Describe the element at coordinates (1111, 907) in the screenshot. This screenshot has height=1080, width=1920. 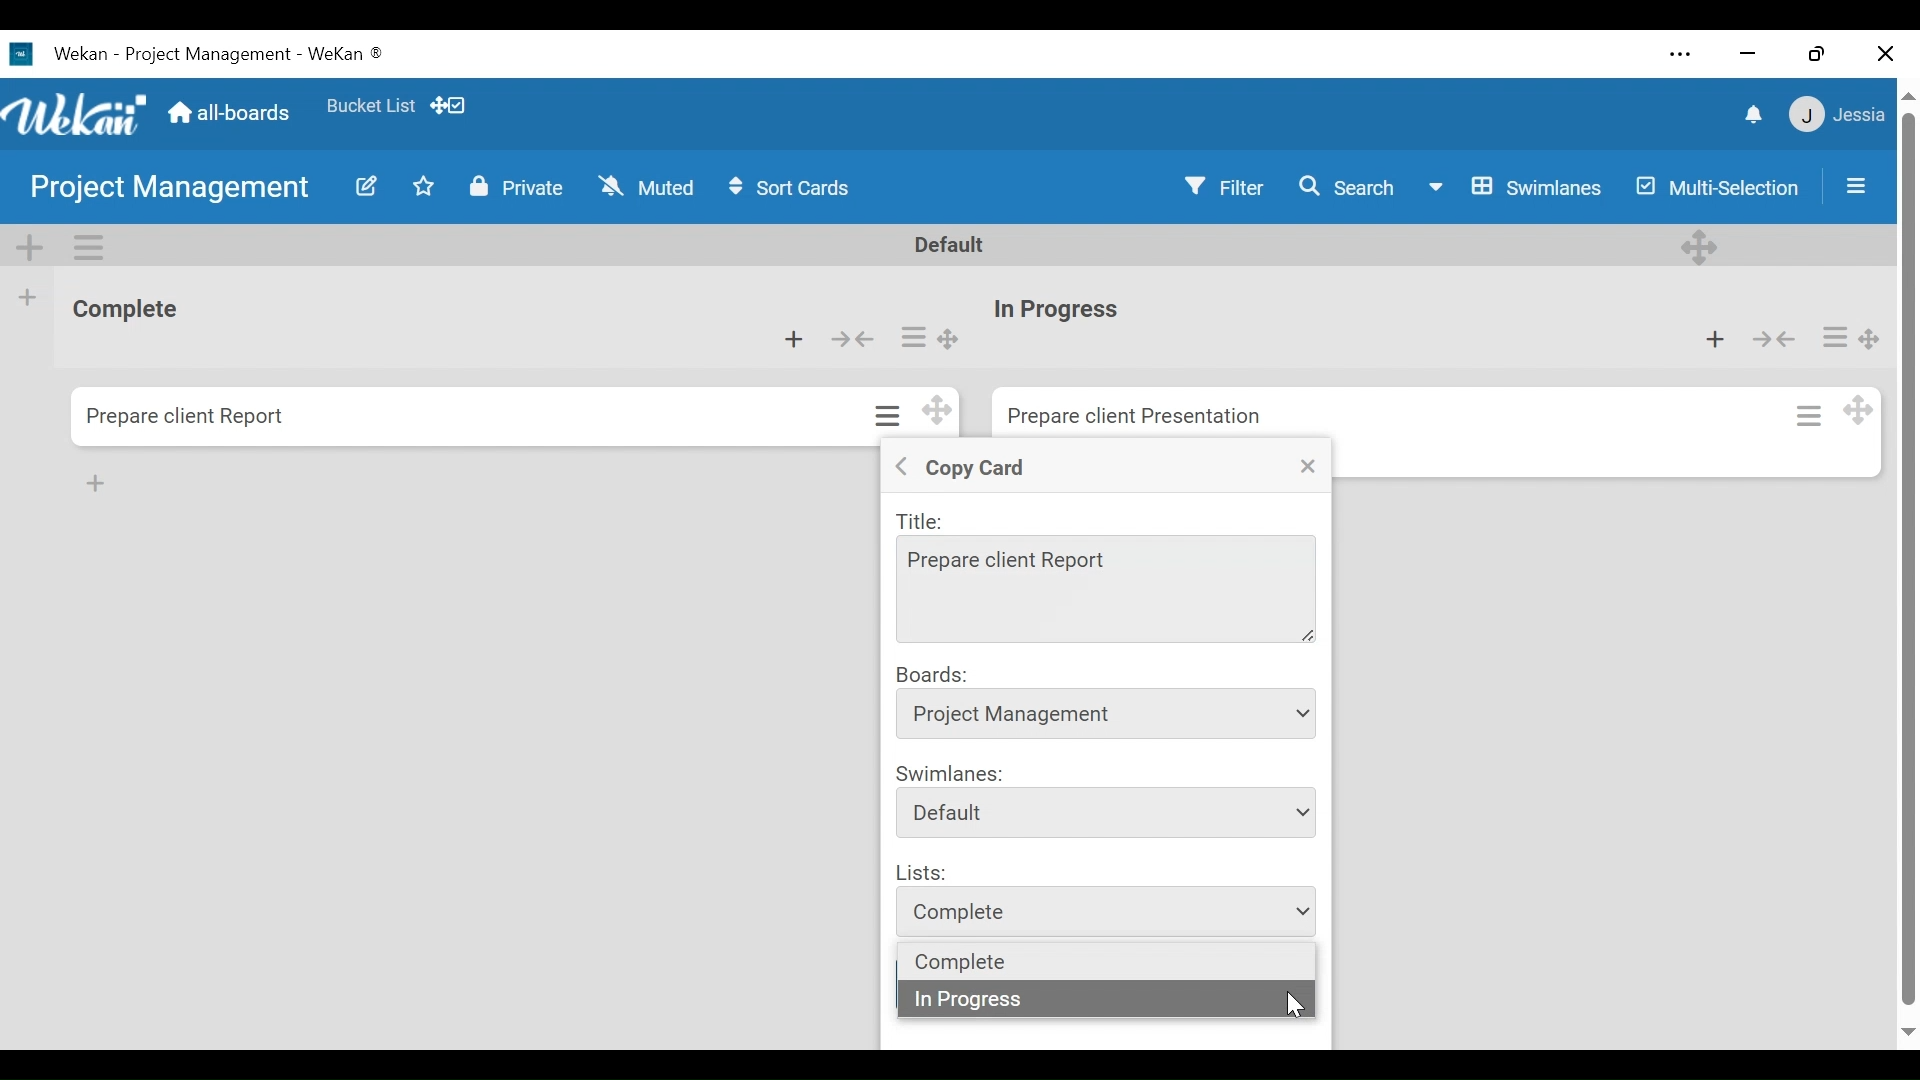
I see `list dropdown menu` at that location.